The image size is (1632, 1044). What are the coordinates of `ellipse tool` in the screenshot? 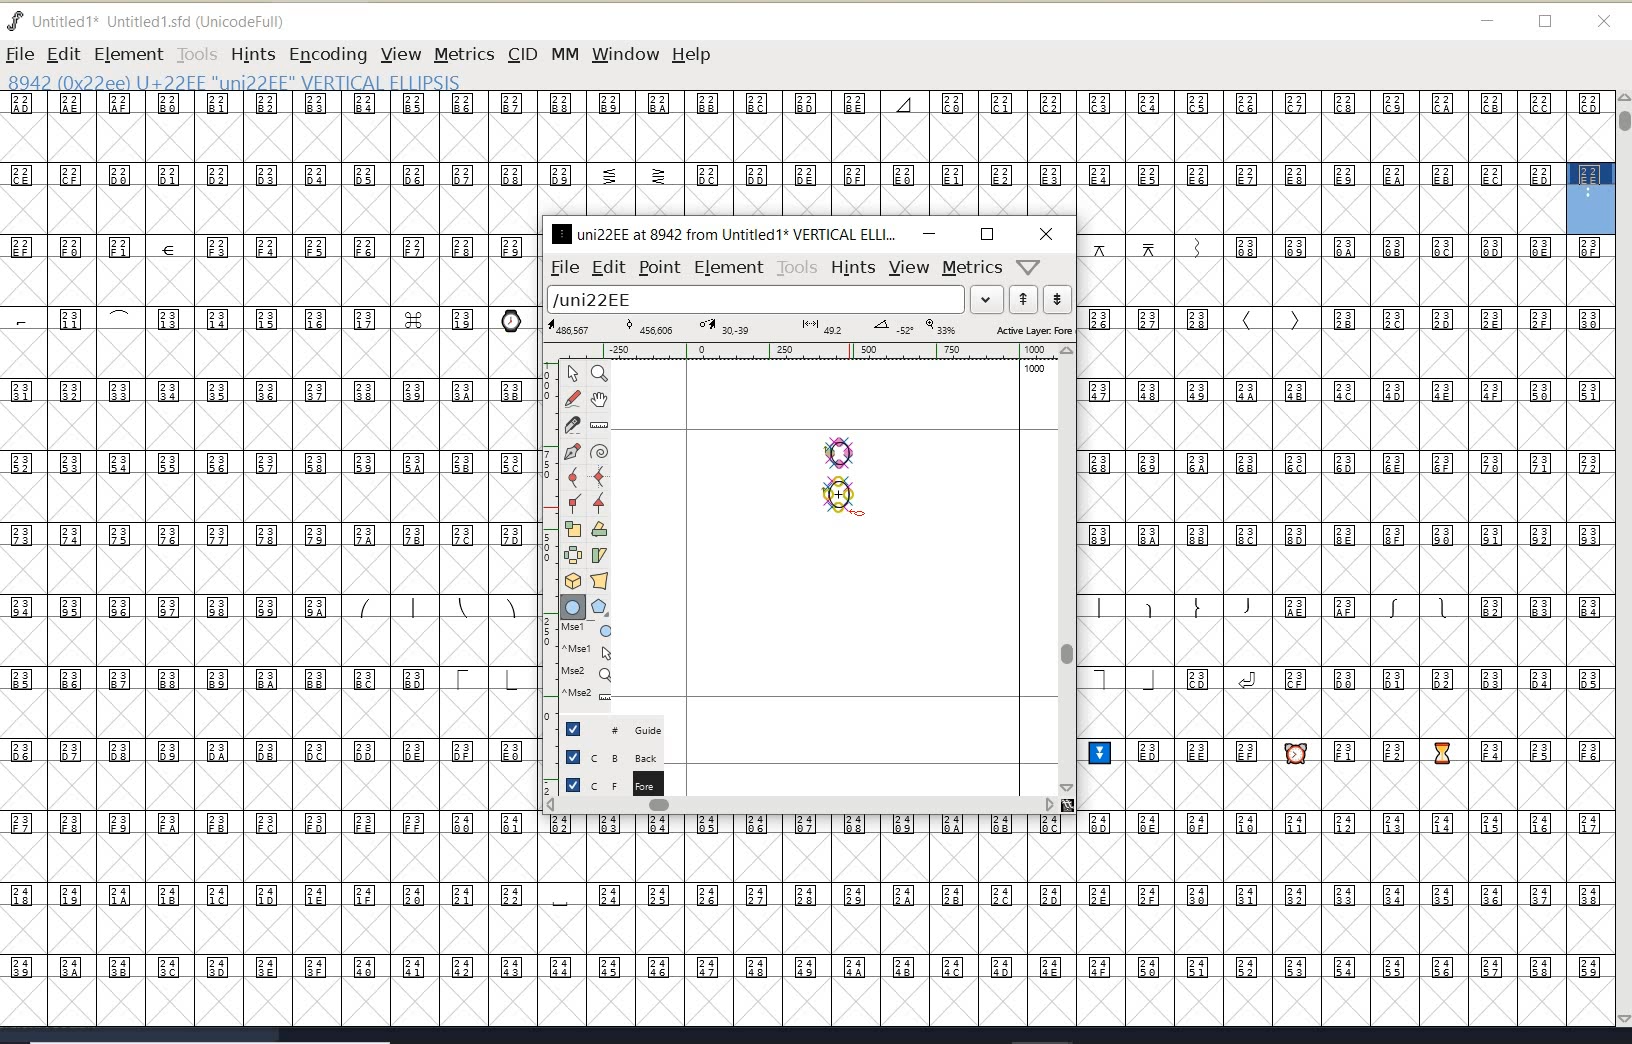 It's located at (862, 515).